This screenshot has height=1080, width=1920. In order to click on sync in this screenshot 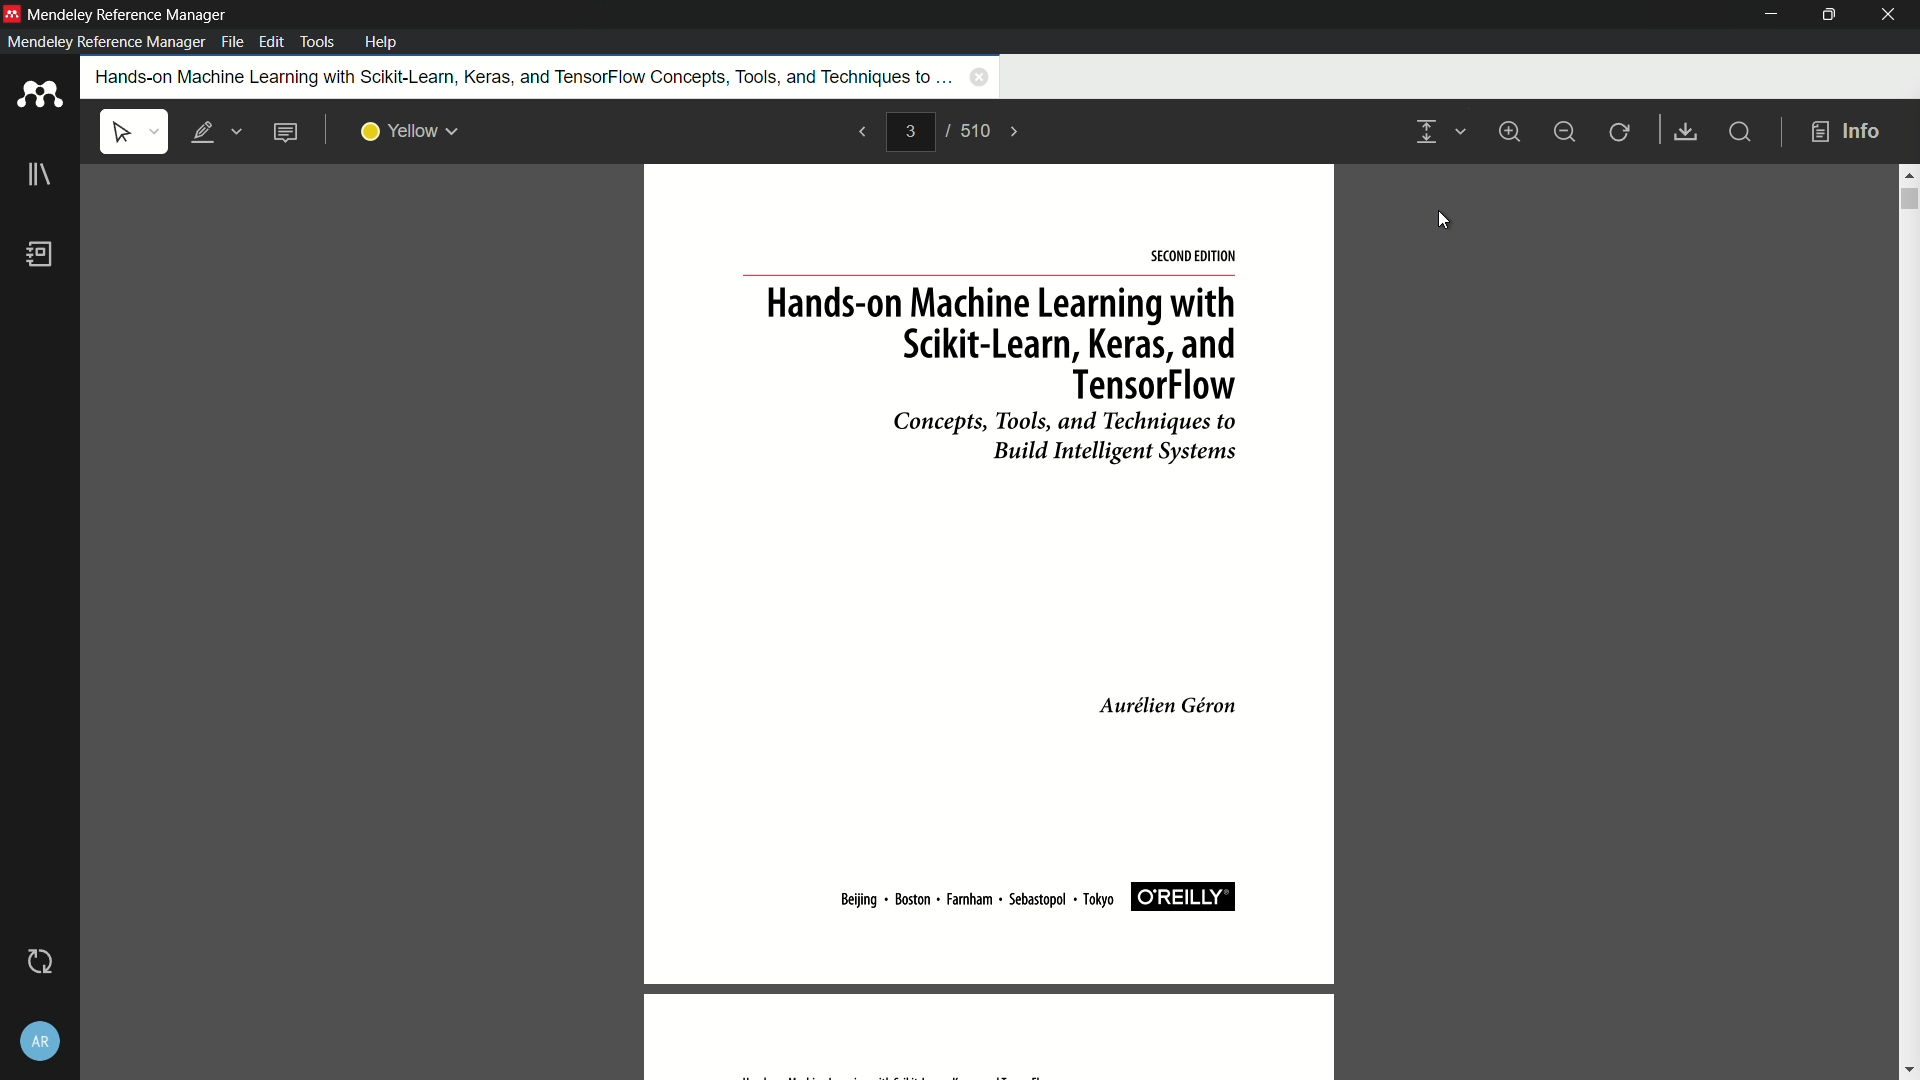, I will do `click(40, 963)`.